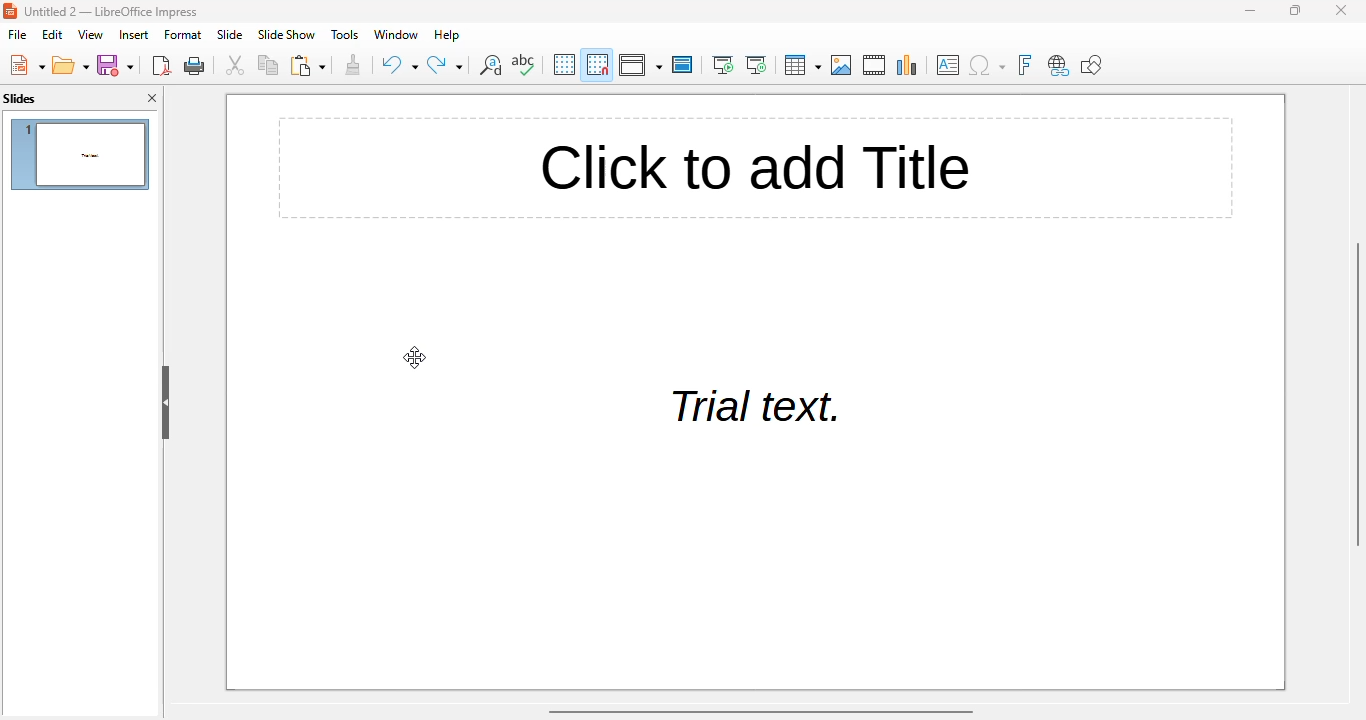 The image size is (1366, 720). I want to click on edit, so click(53, 34).